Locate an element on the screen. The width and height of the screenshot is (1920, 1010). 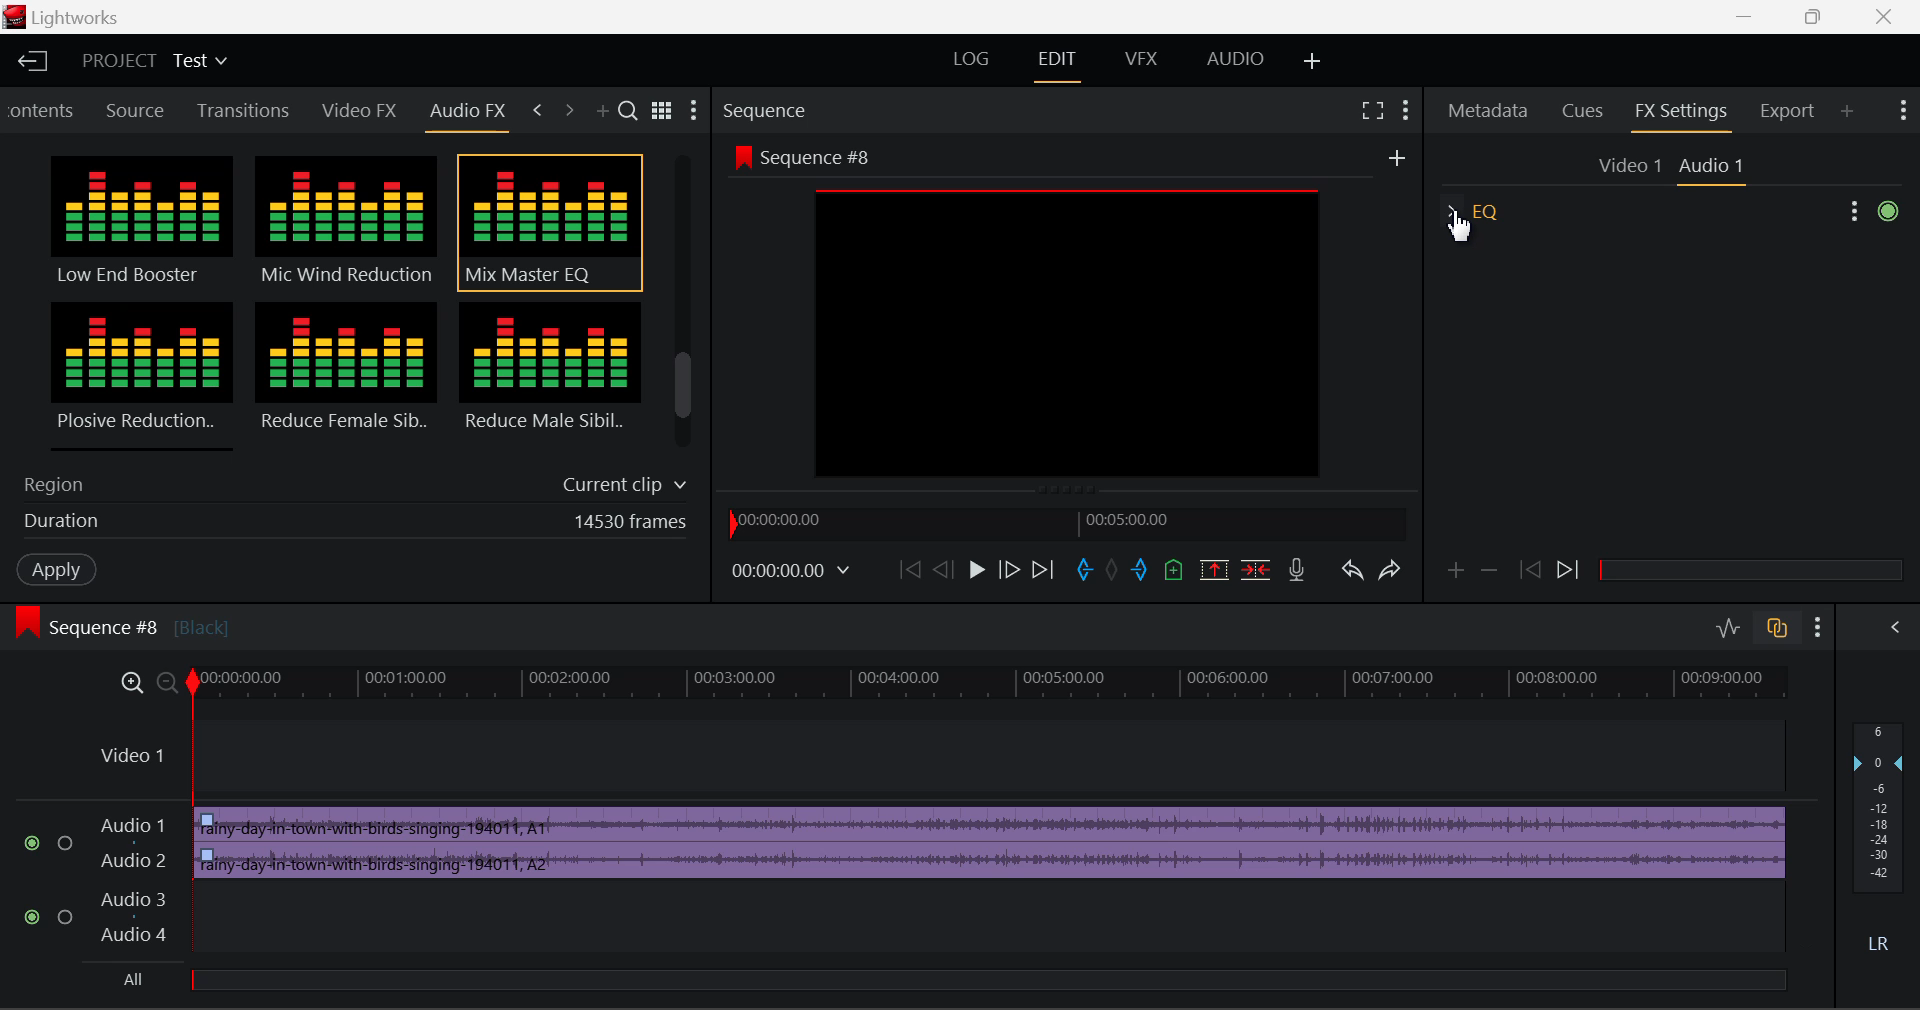
AUDIO Layout is located at coordinates (1234, 61).